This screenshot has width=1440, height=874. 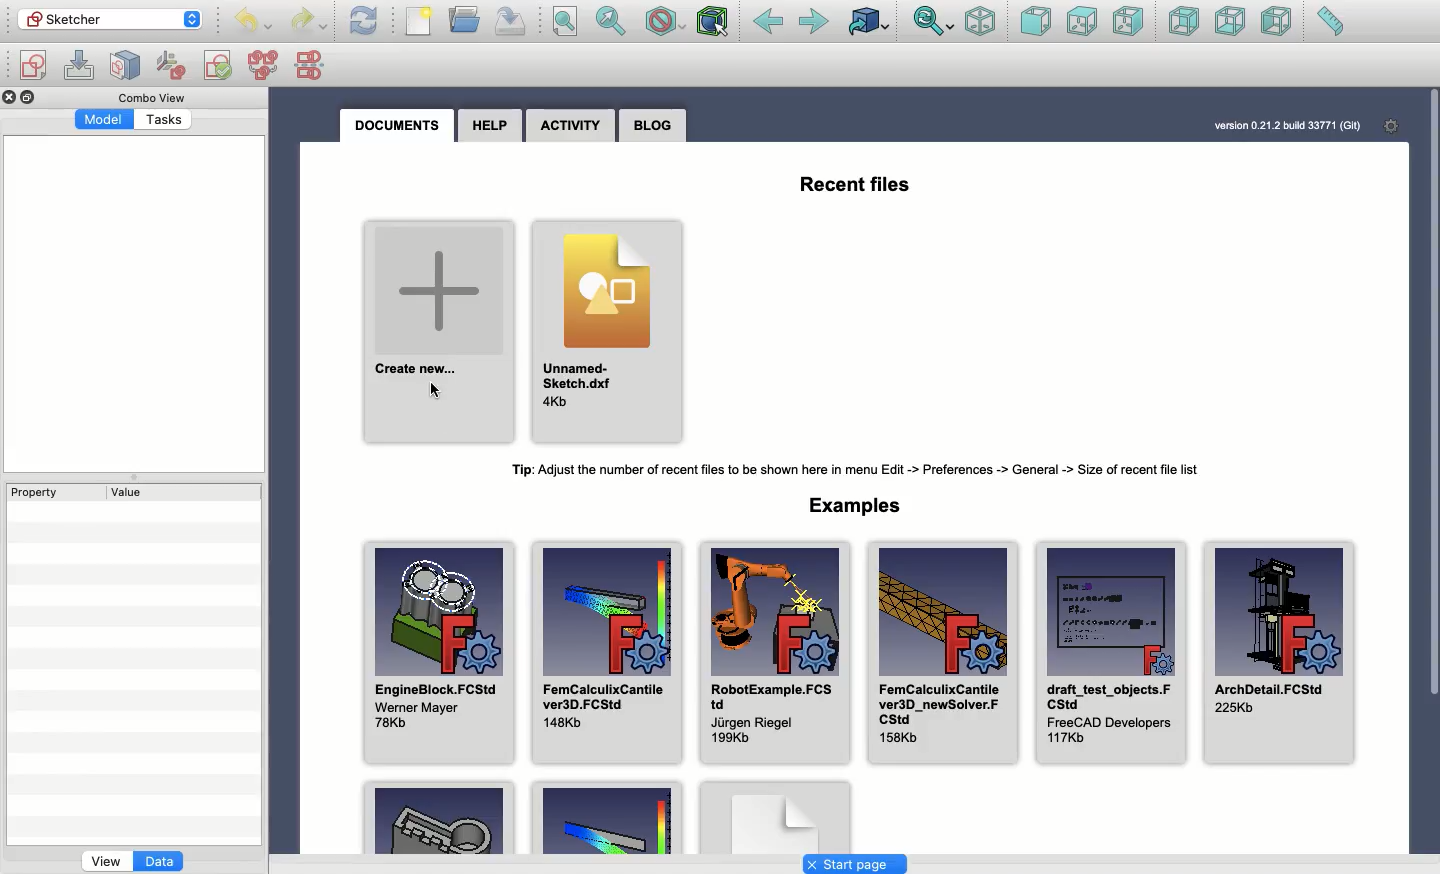 I want to click on New, so click(x=419, y=20).